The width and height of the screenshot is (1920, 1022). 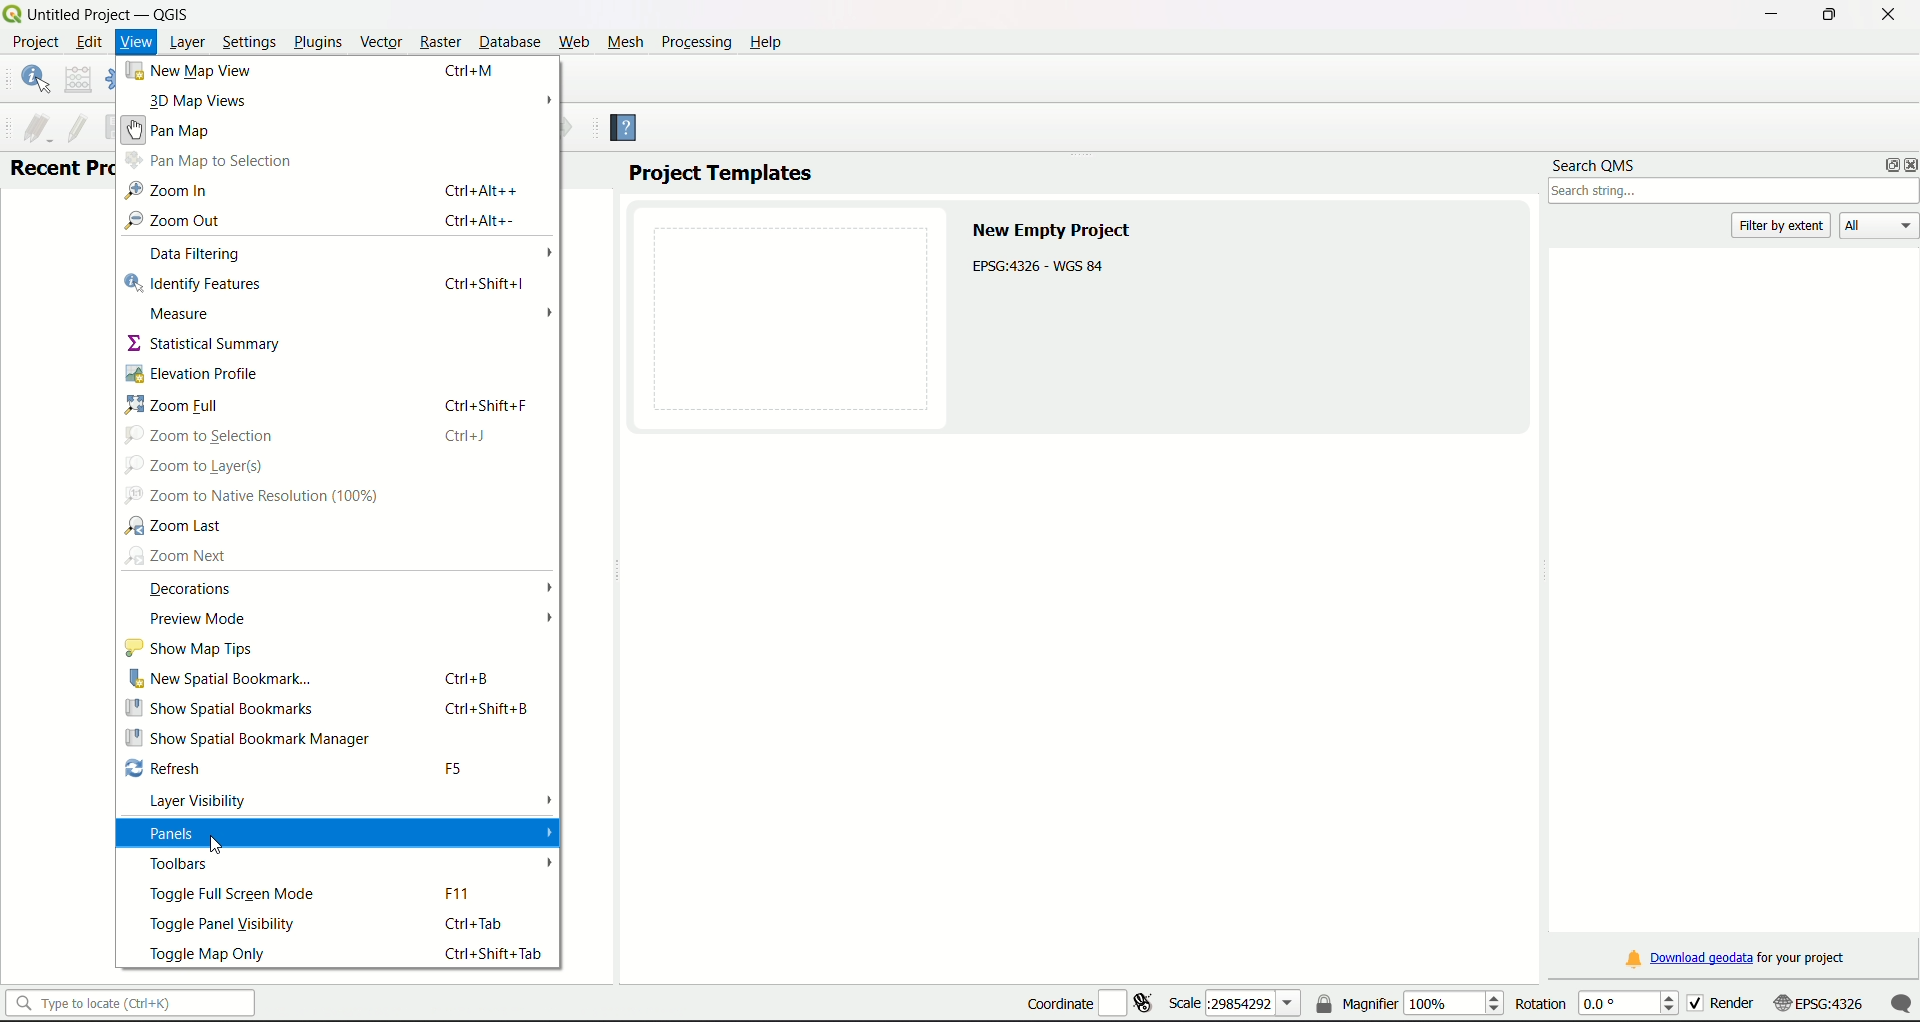 What do you see at coordinates (221, 925) in the screenshot?
I see `toggle panel visibility` at bounding box center [221, 925].